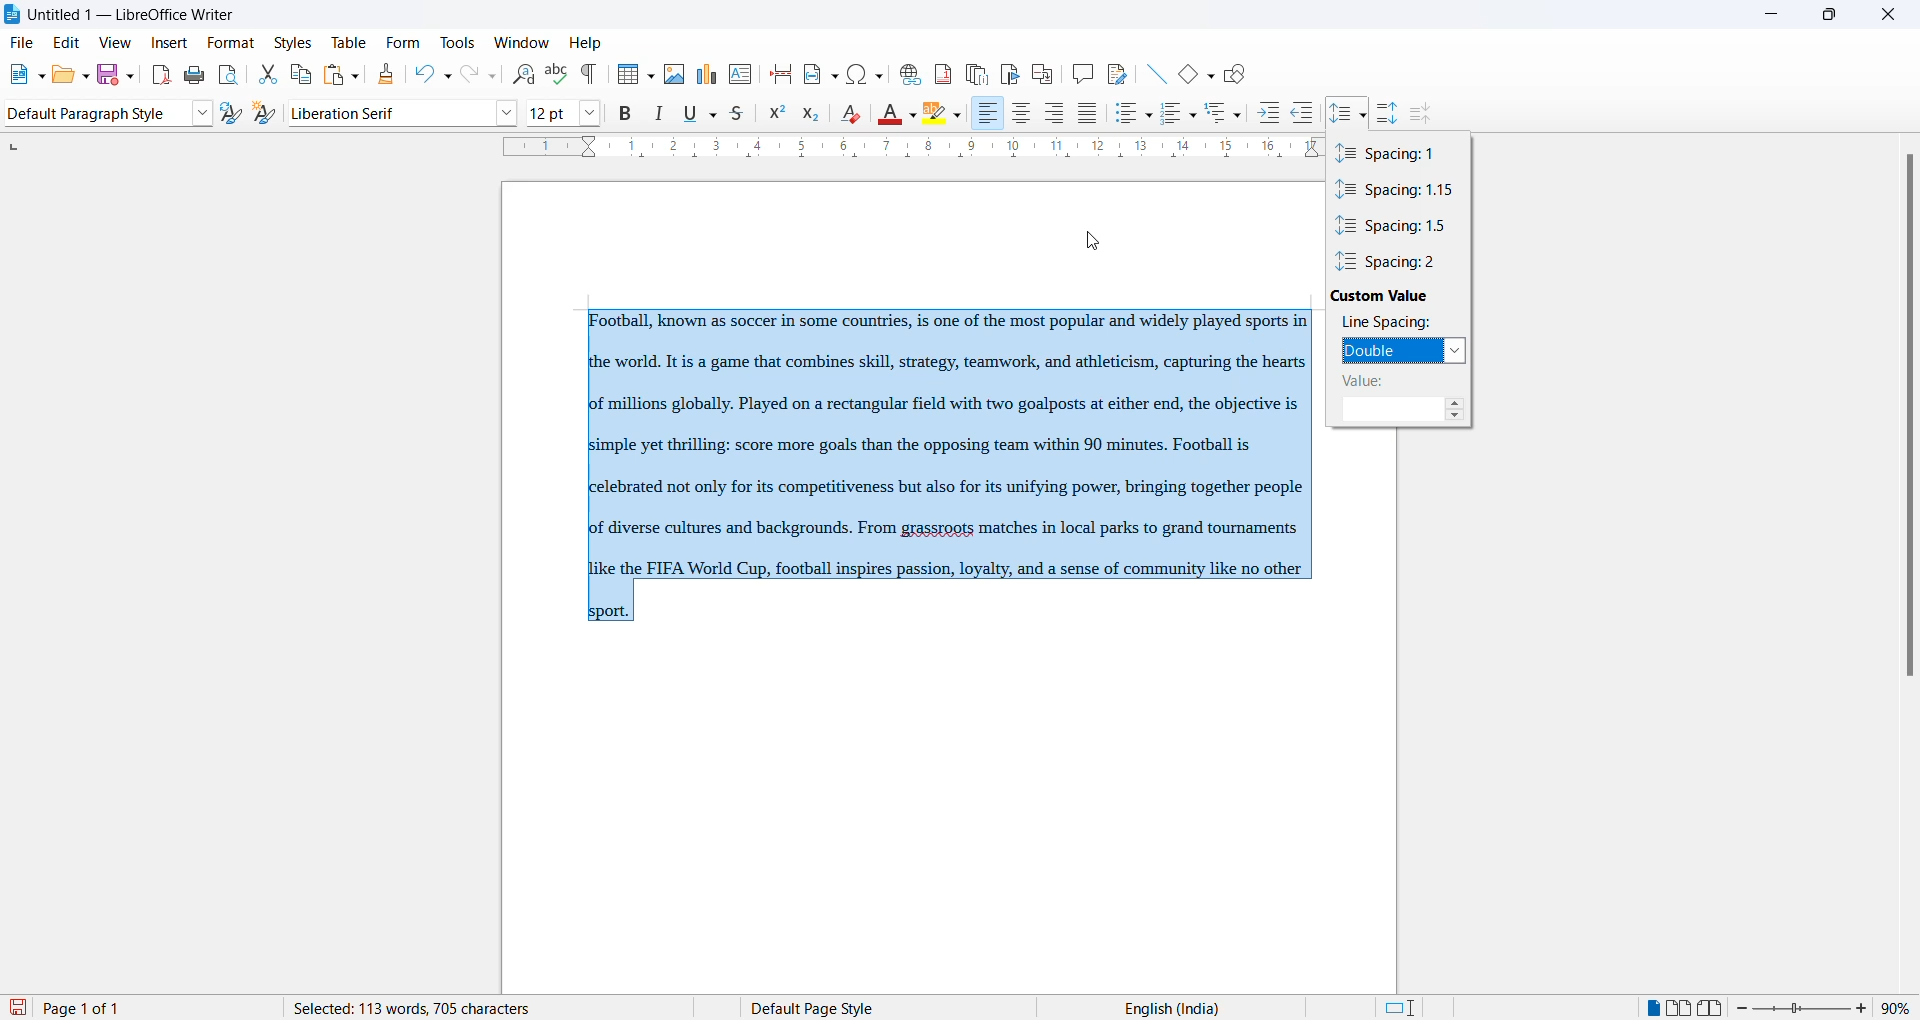  I want to click on outline format , so click(1213, 115).